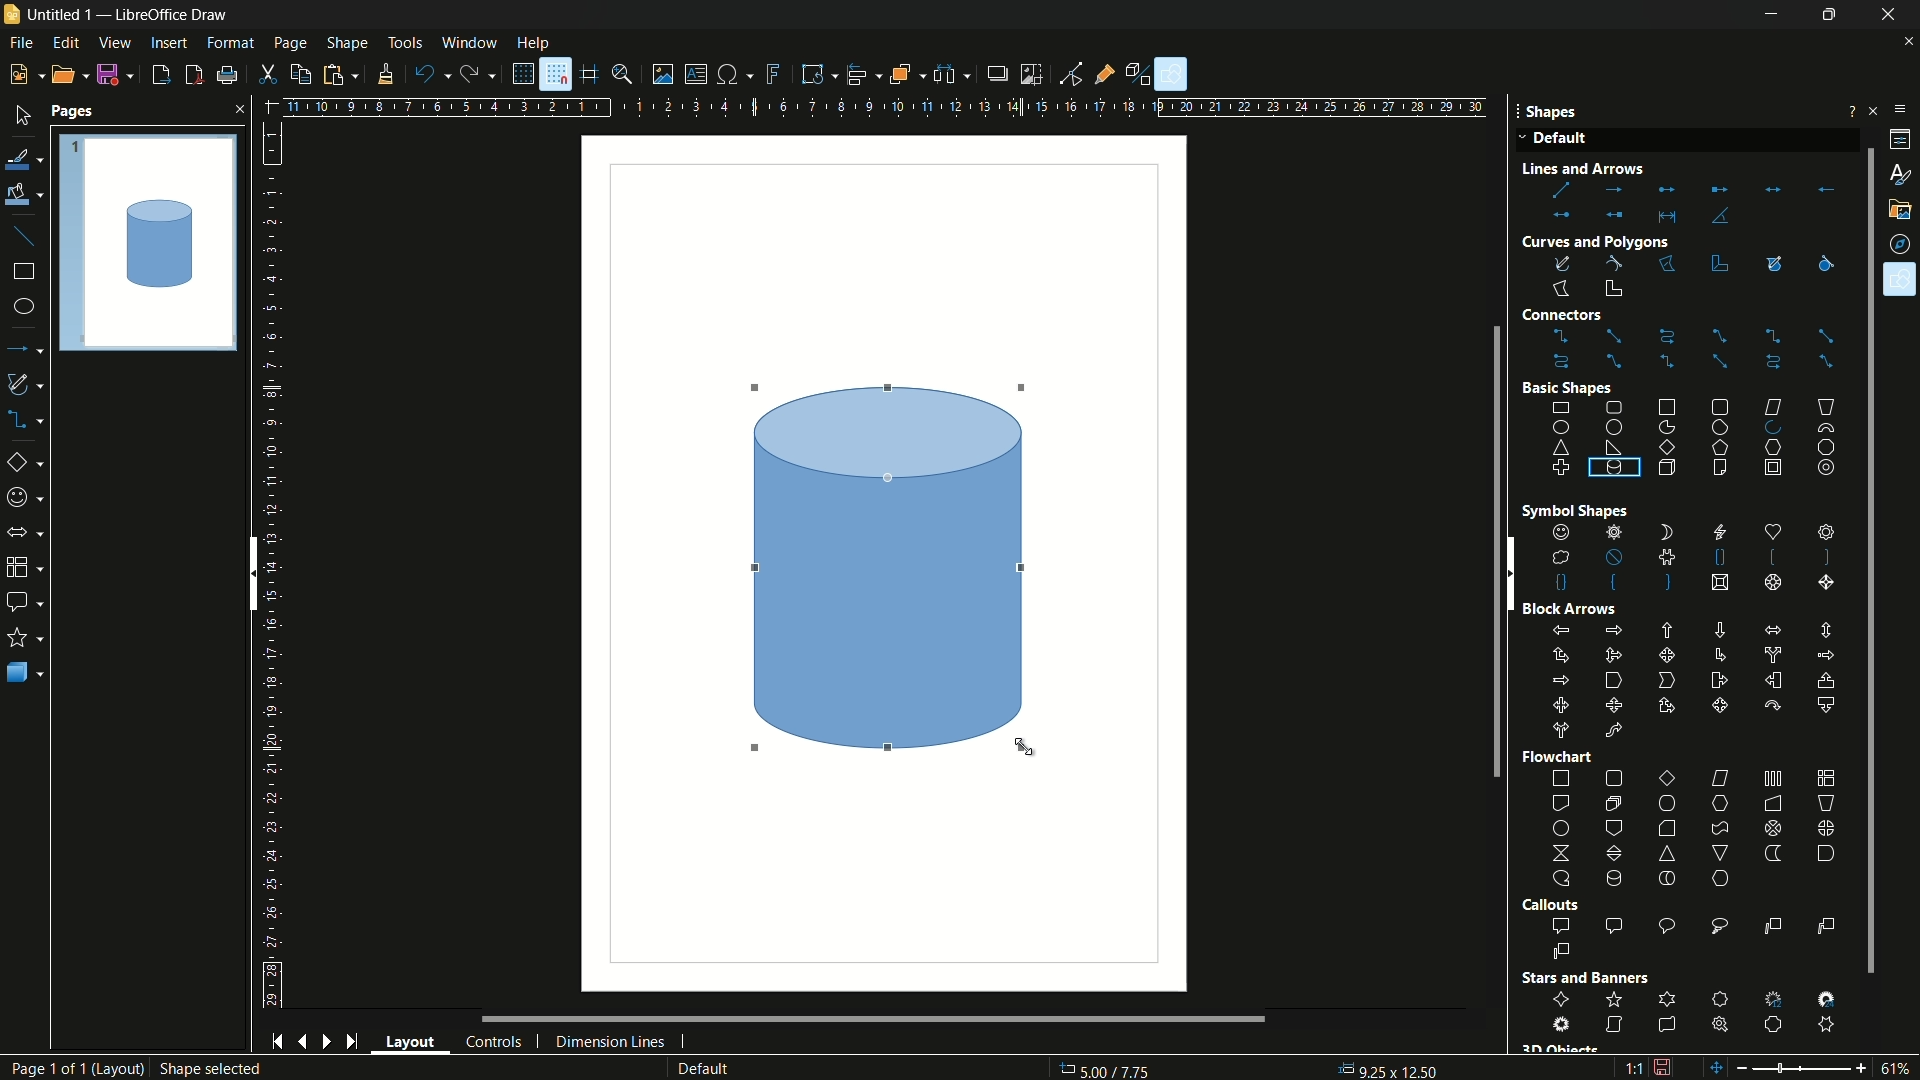 The height and width of the screenshot is (1080, 1920). What do you see at coordinates (1863, 1066) in the screenshot?
I see `zoom in` at bounding box center [1863, 1066].